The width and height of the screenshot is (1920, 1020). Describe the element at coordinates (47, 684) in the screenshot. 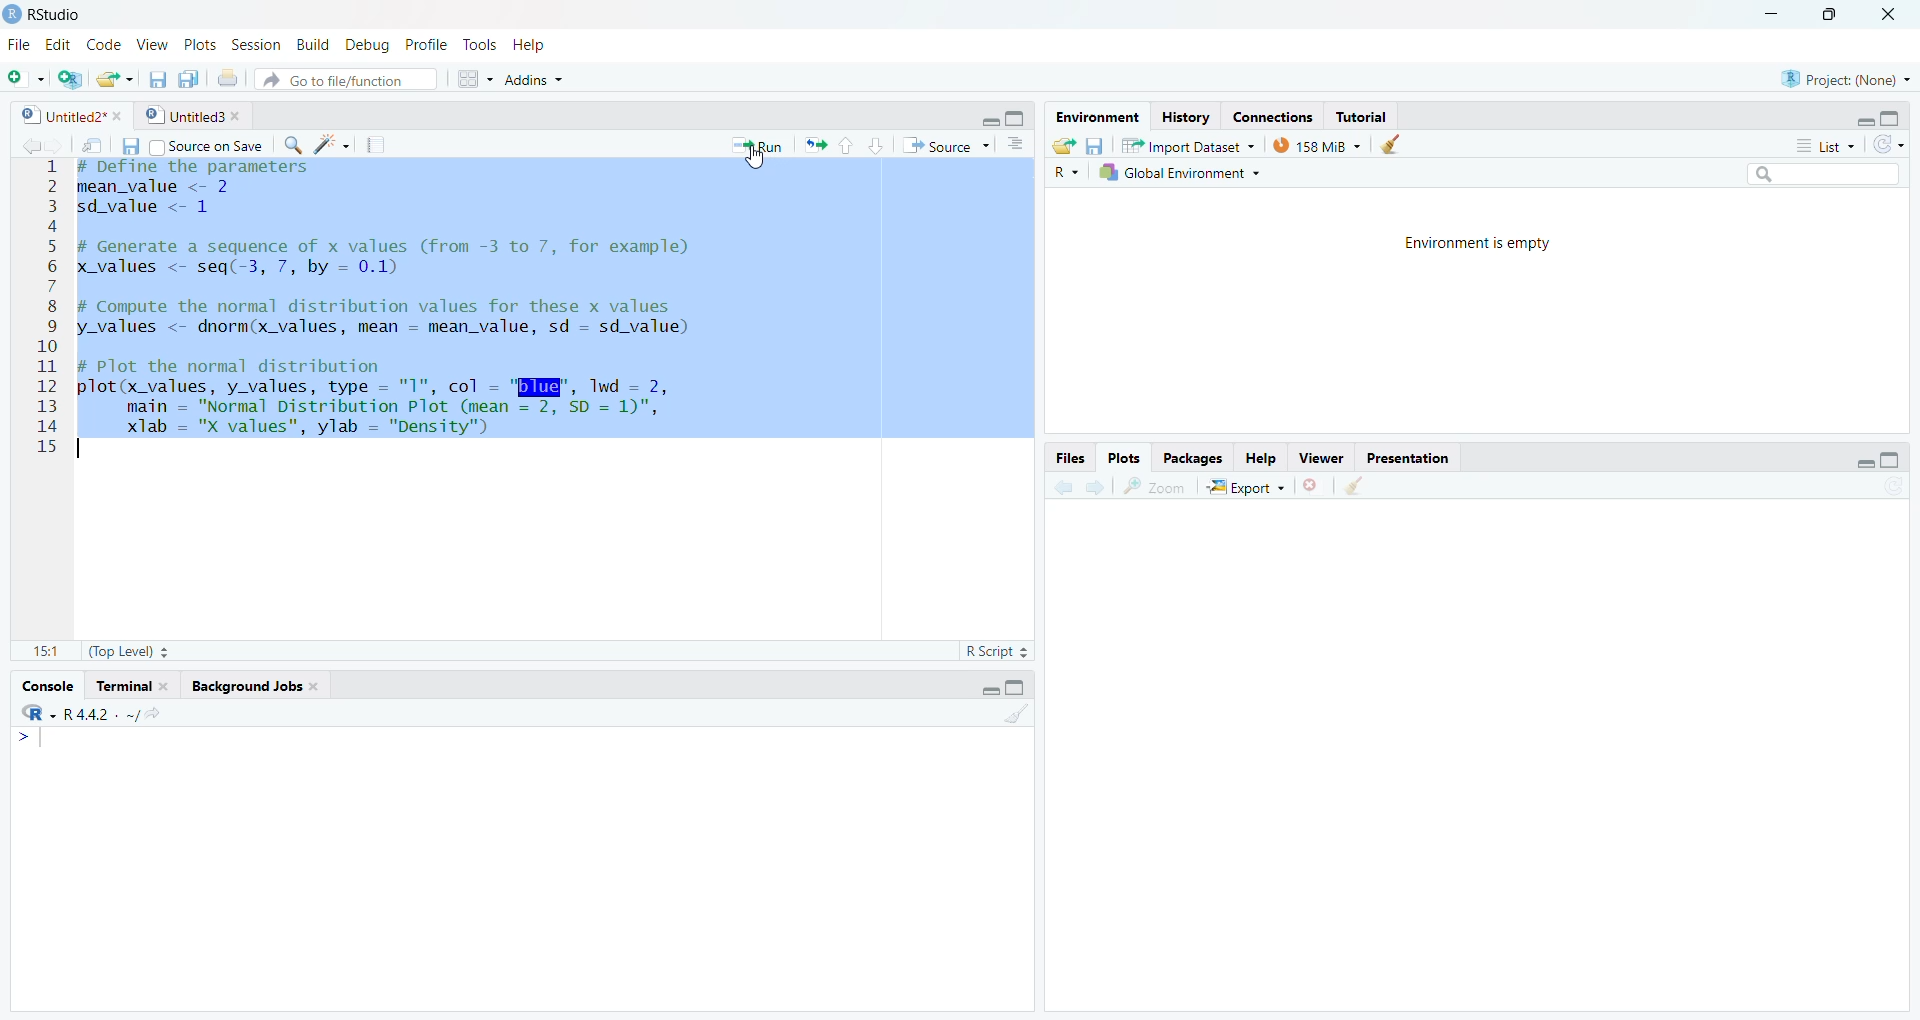

I see `Console` at that location.